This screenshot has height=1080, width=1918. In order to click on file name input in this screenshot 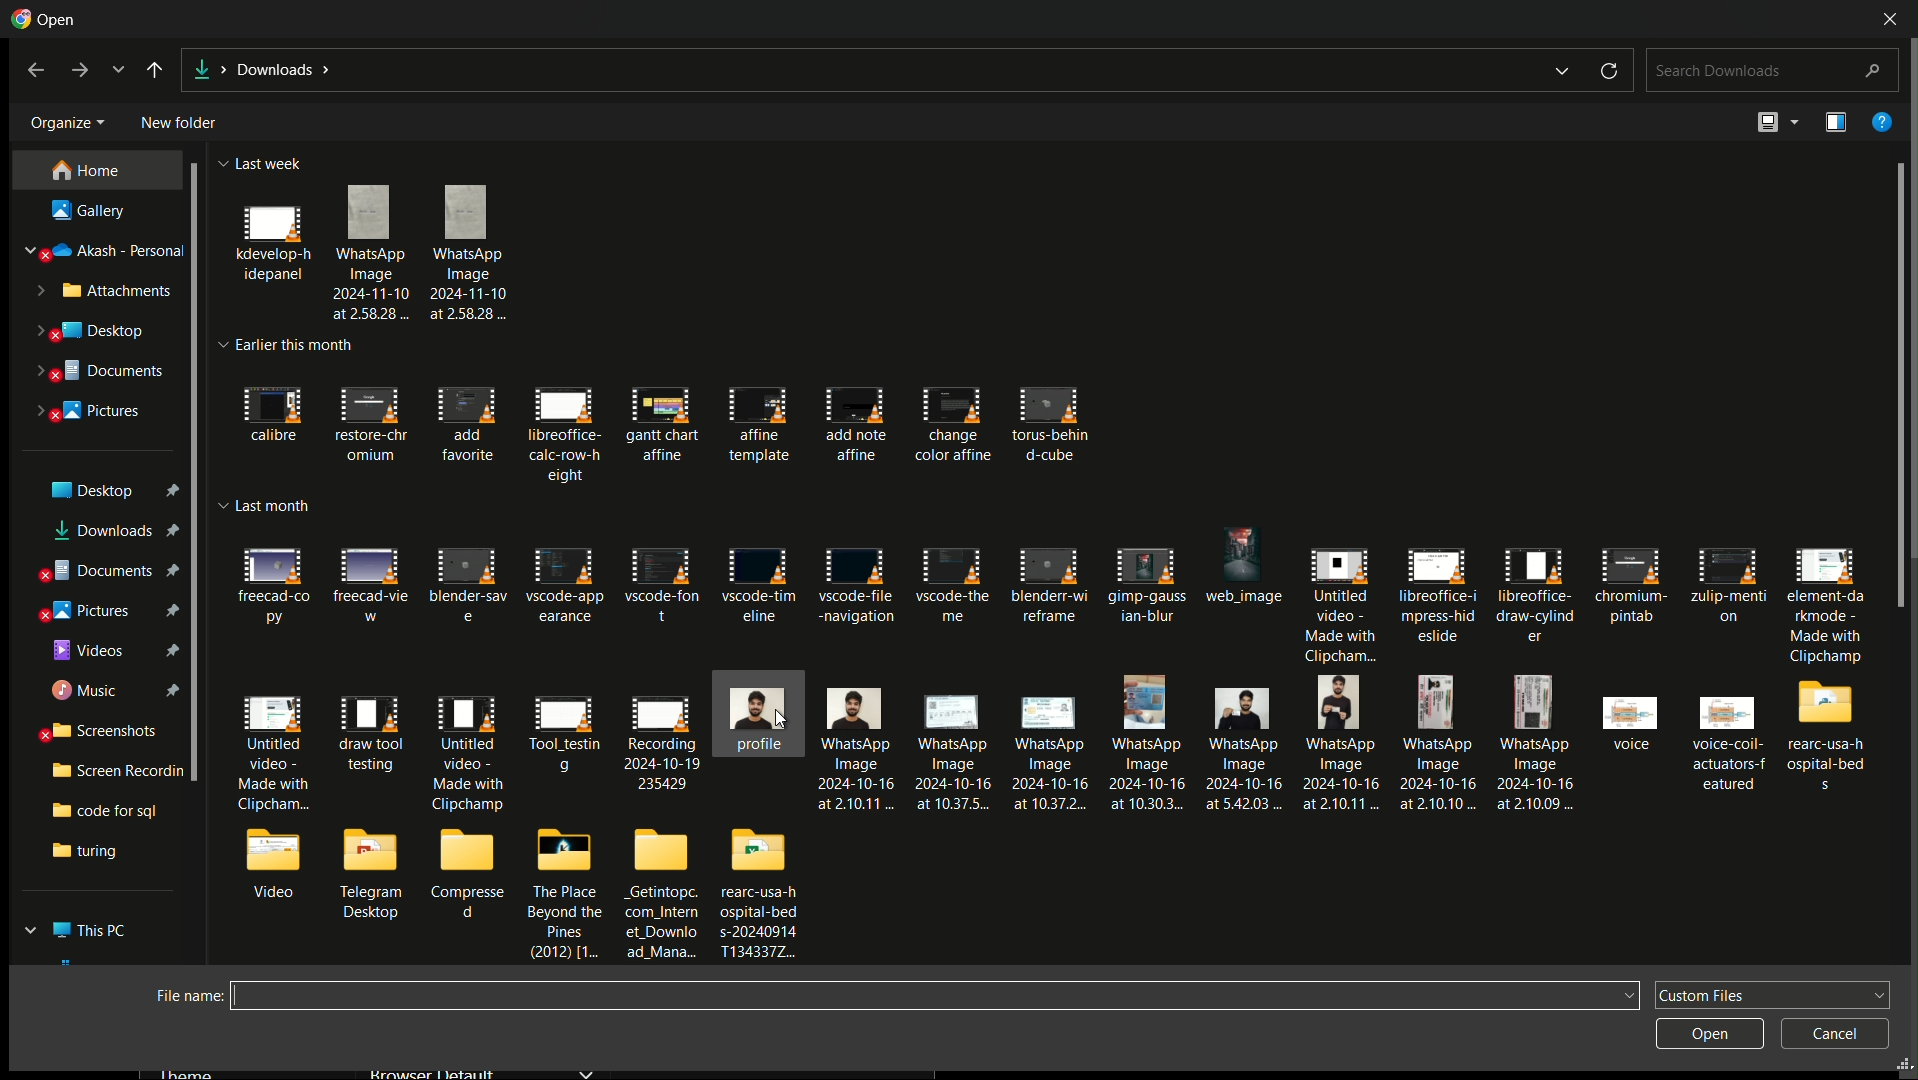, I will do `click(936, 995)`.